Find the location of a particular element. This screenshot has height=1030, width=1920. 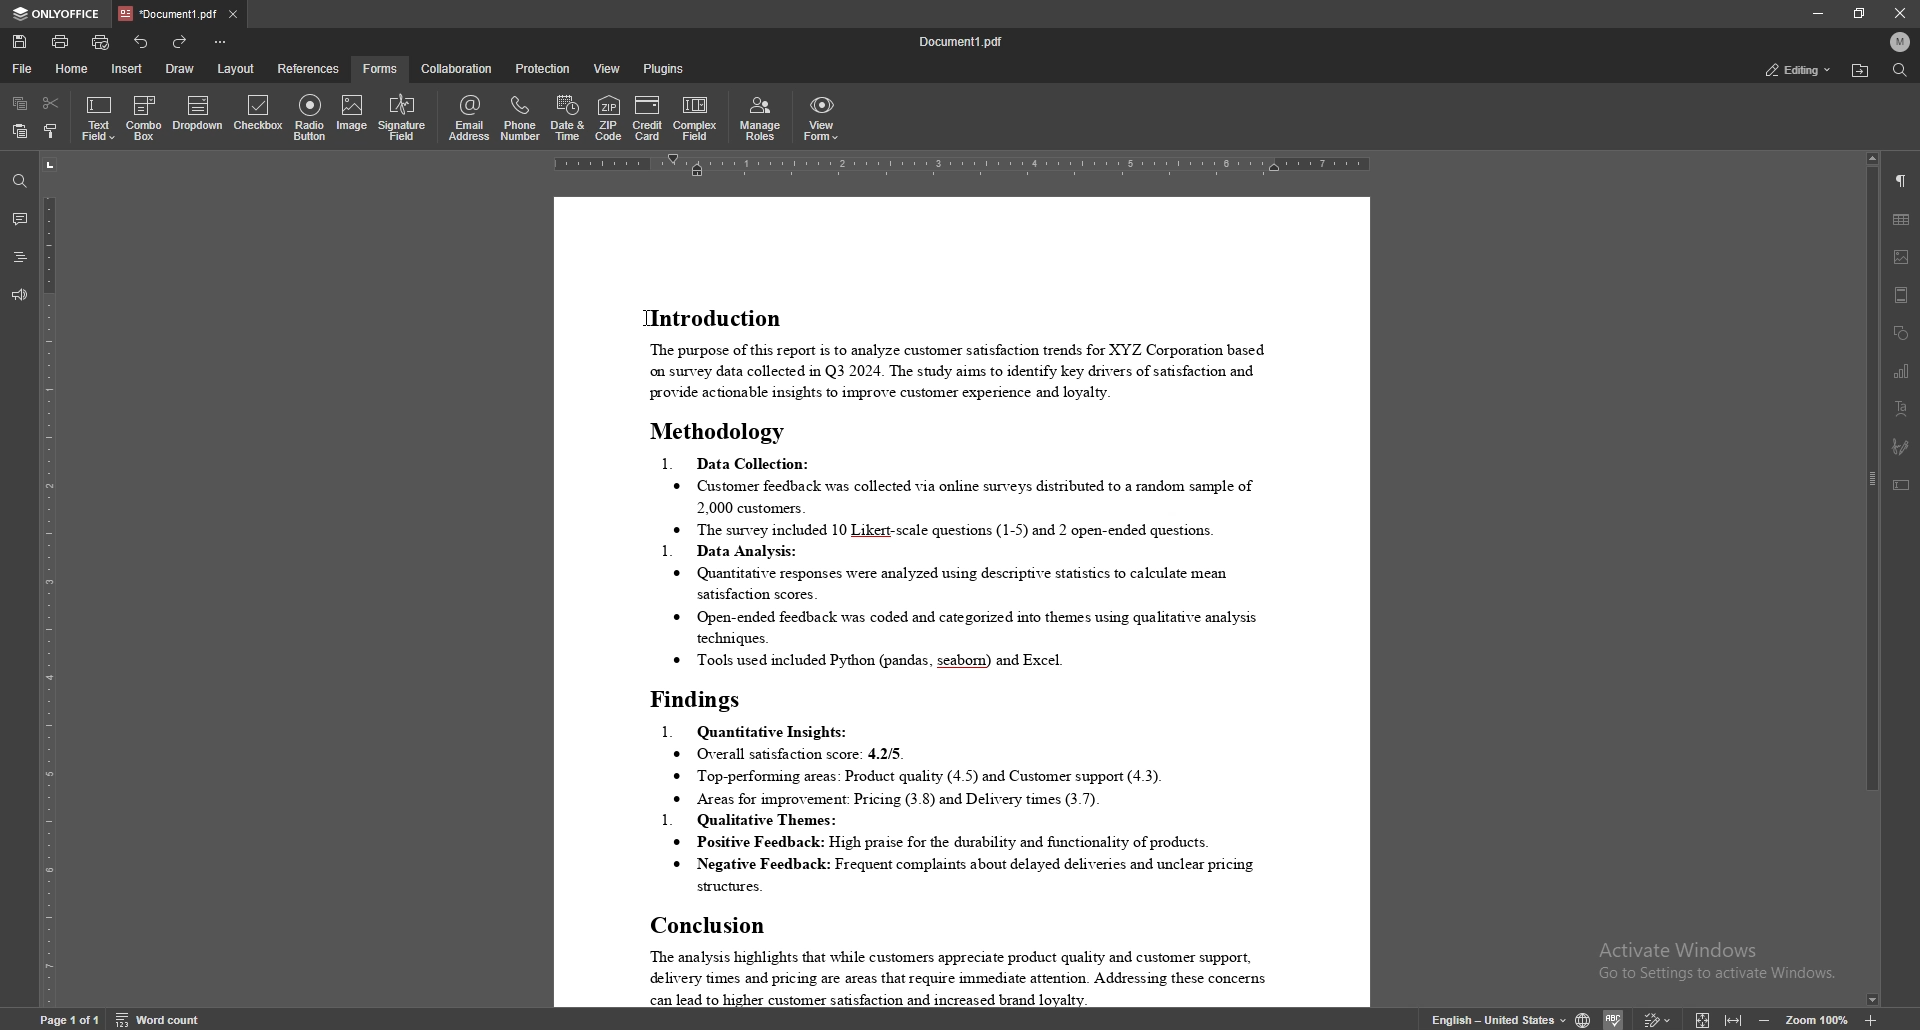

change text language is located at coordinates (1498, 1019).